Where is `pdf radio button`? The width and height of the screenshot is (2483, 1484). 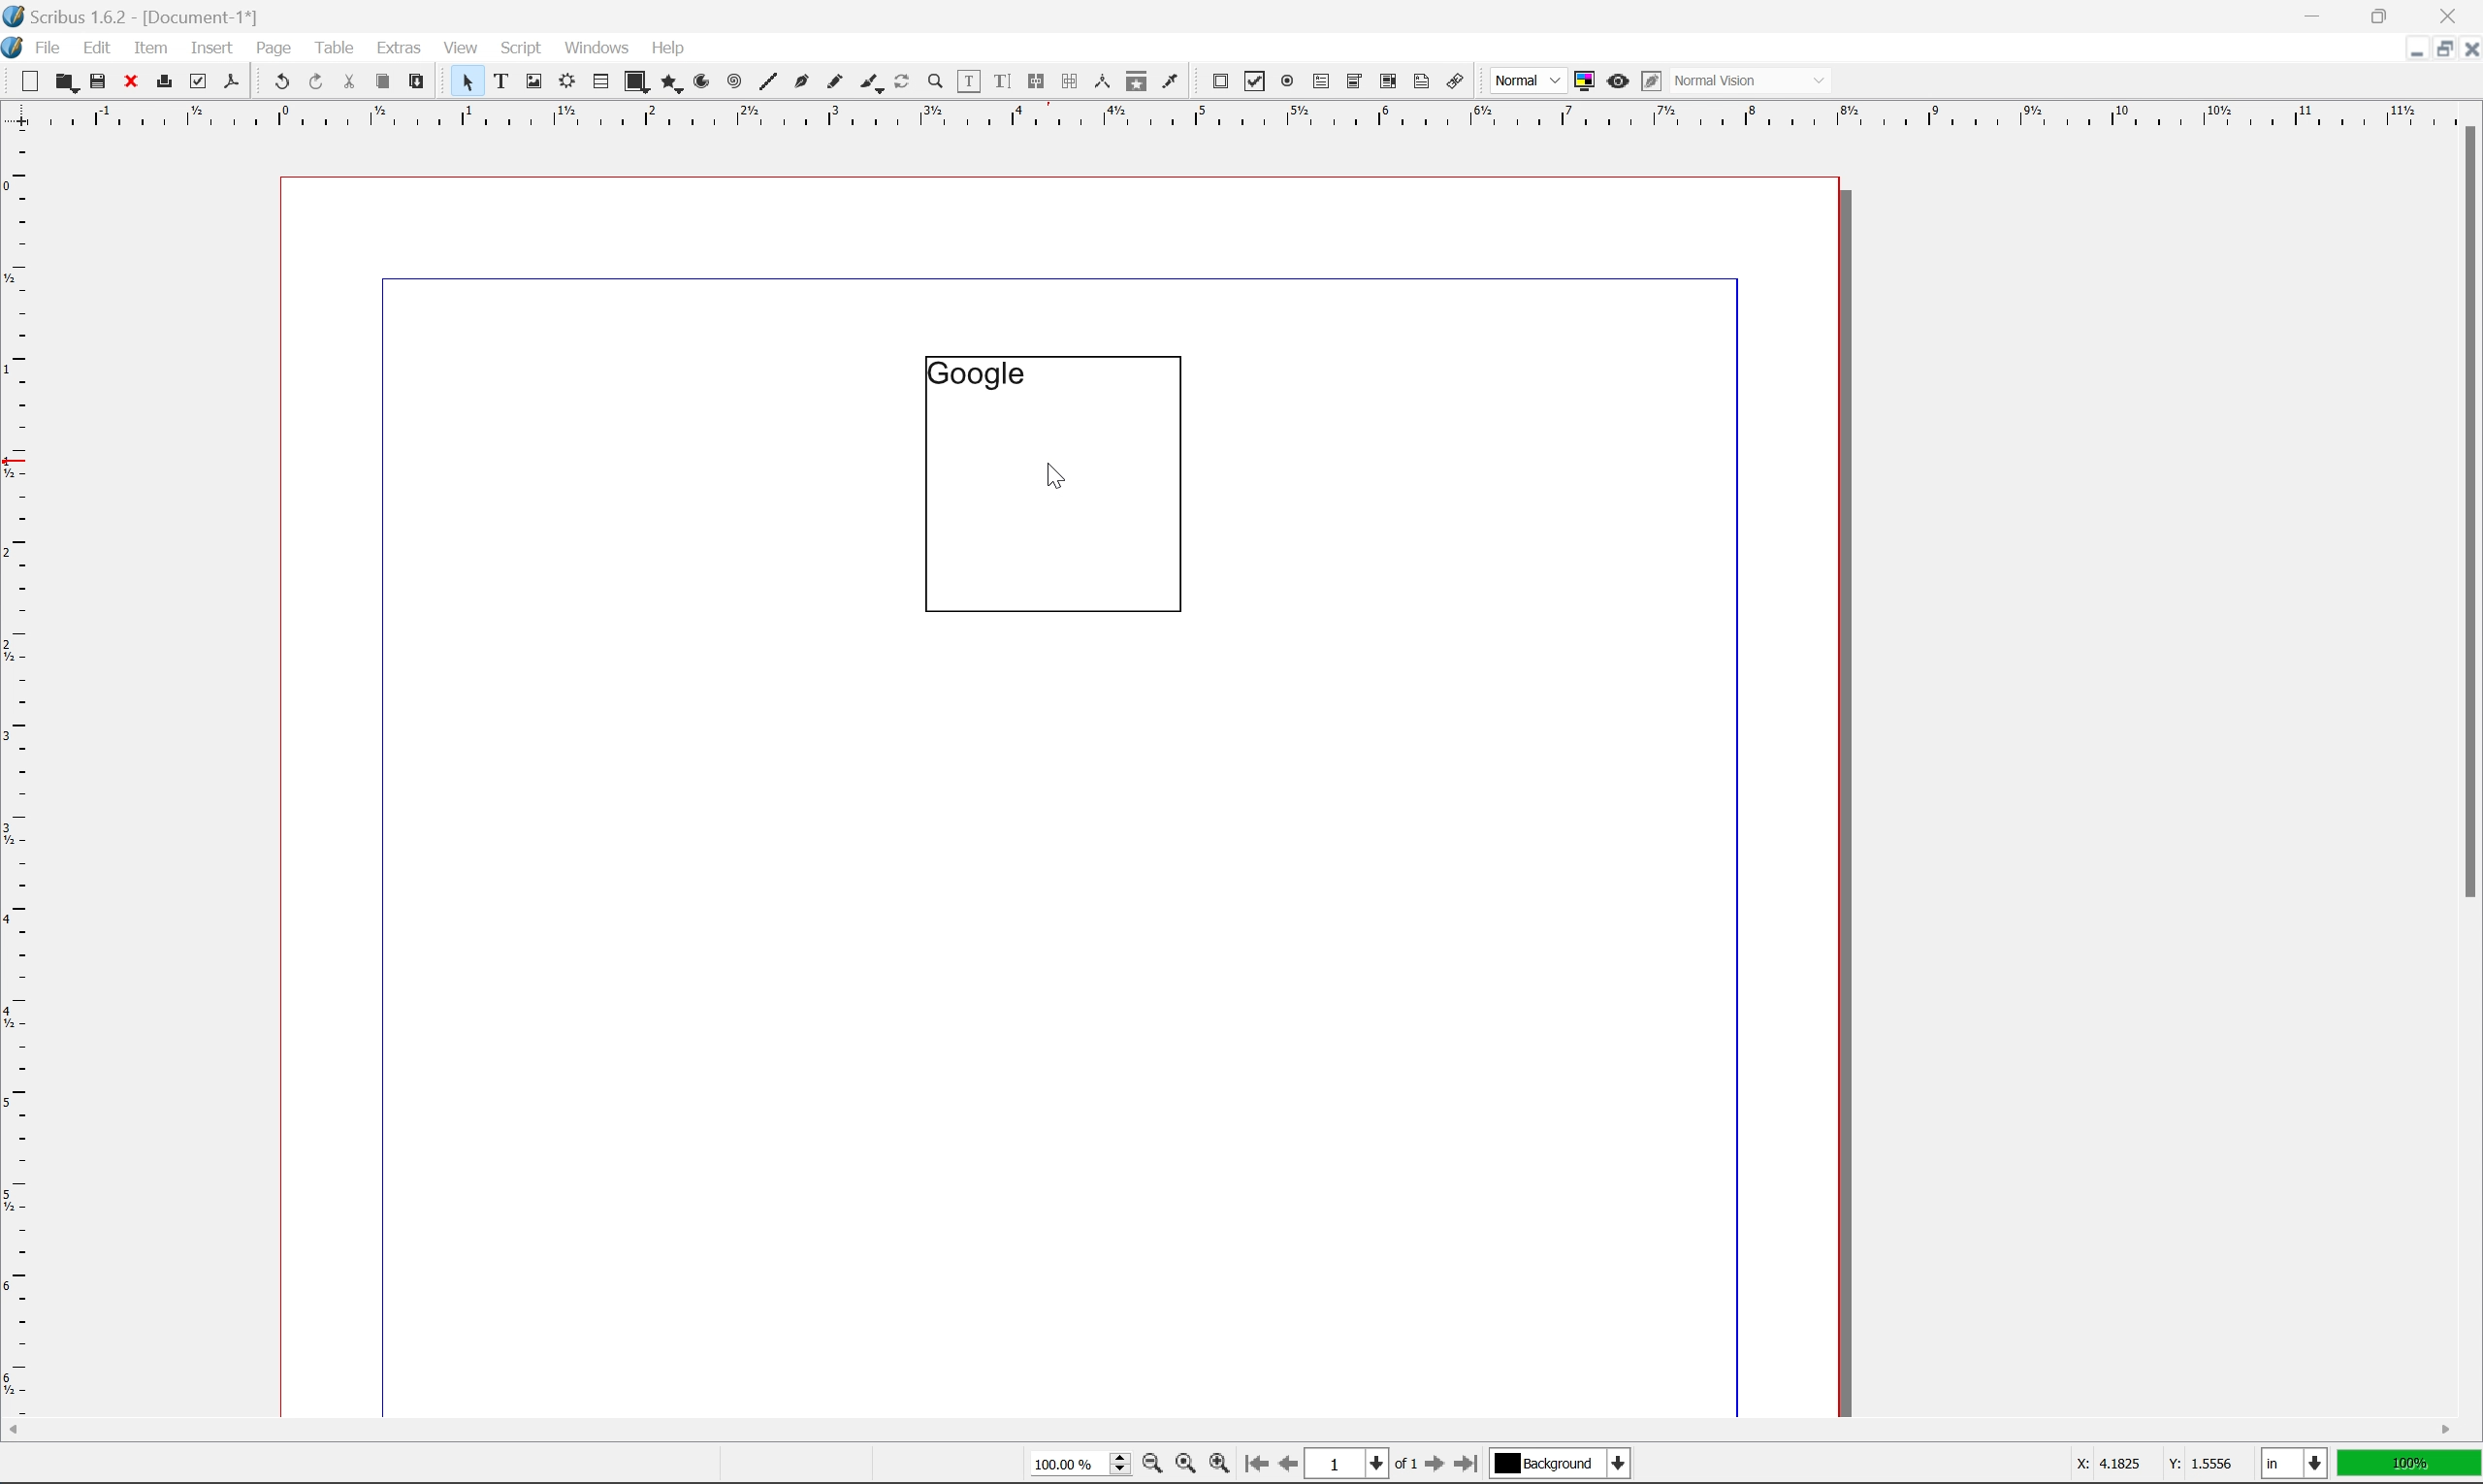 pdf radio button is located at coordinates (1283, 82).